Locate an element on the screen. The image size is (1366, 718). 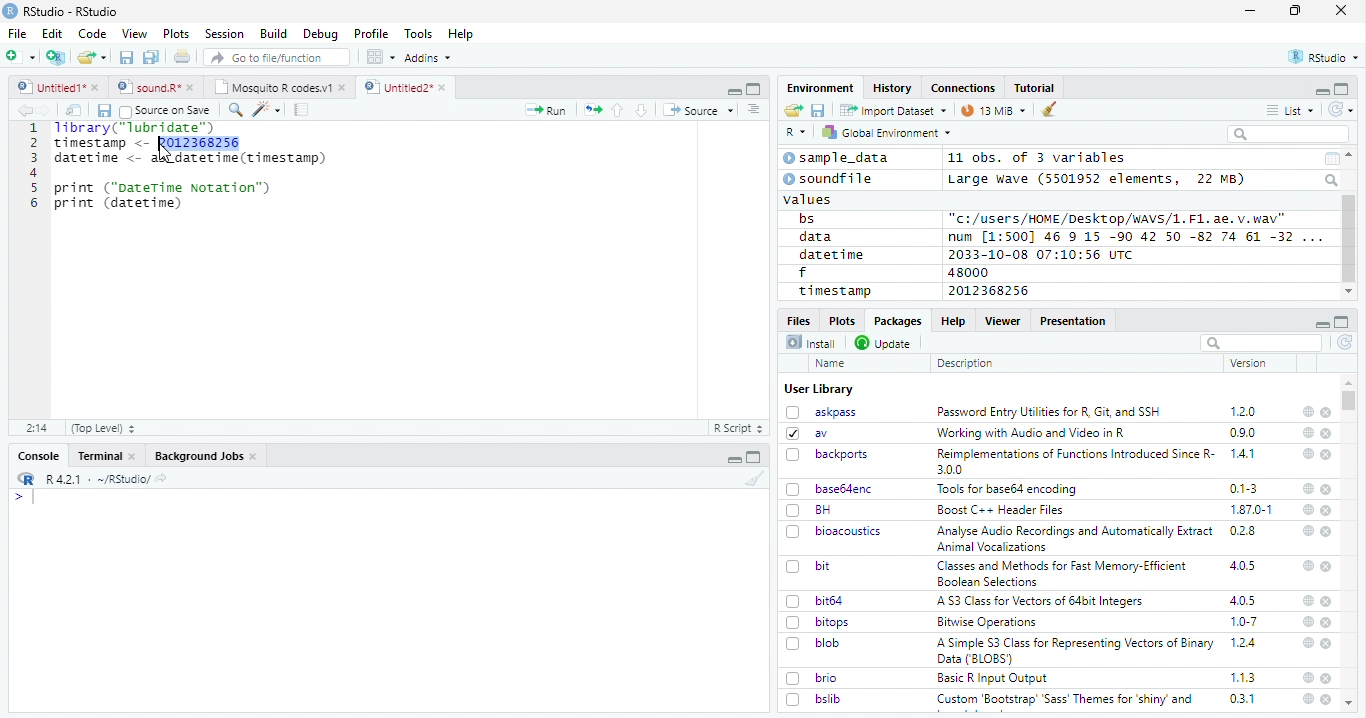
sample_data is located at coordinates (839, 158).